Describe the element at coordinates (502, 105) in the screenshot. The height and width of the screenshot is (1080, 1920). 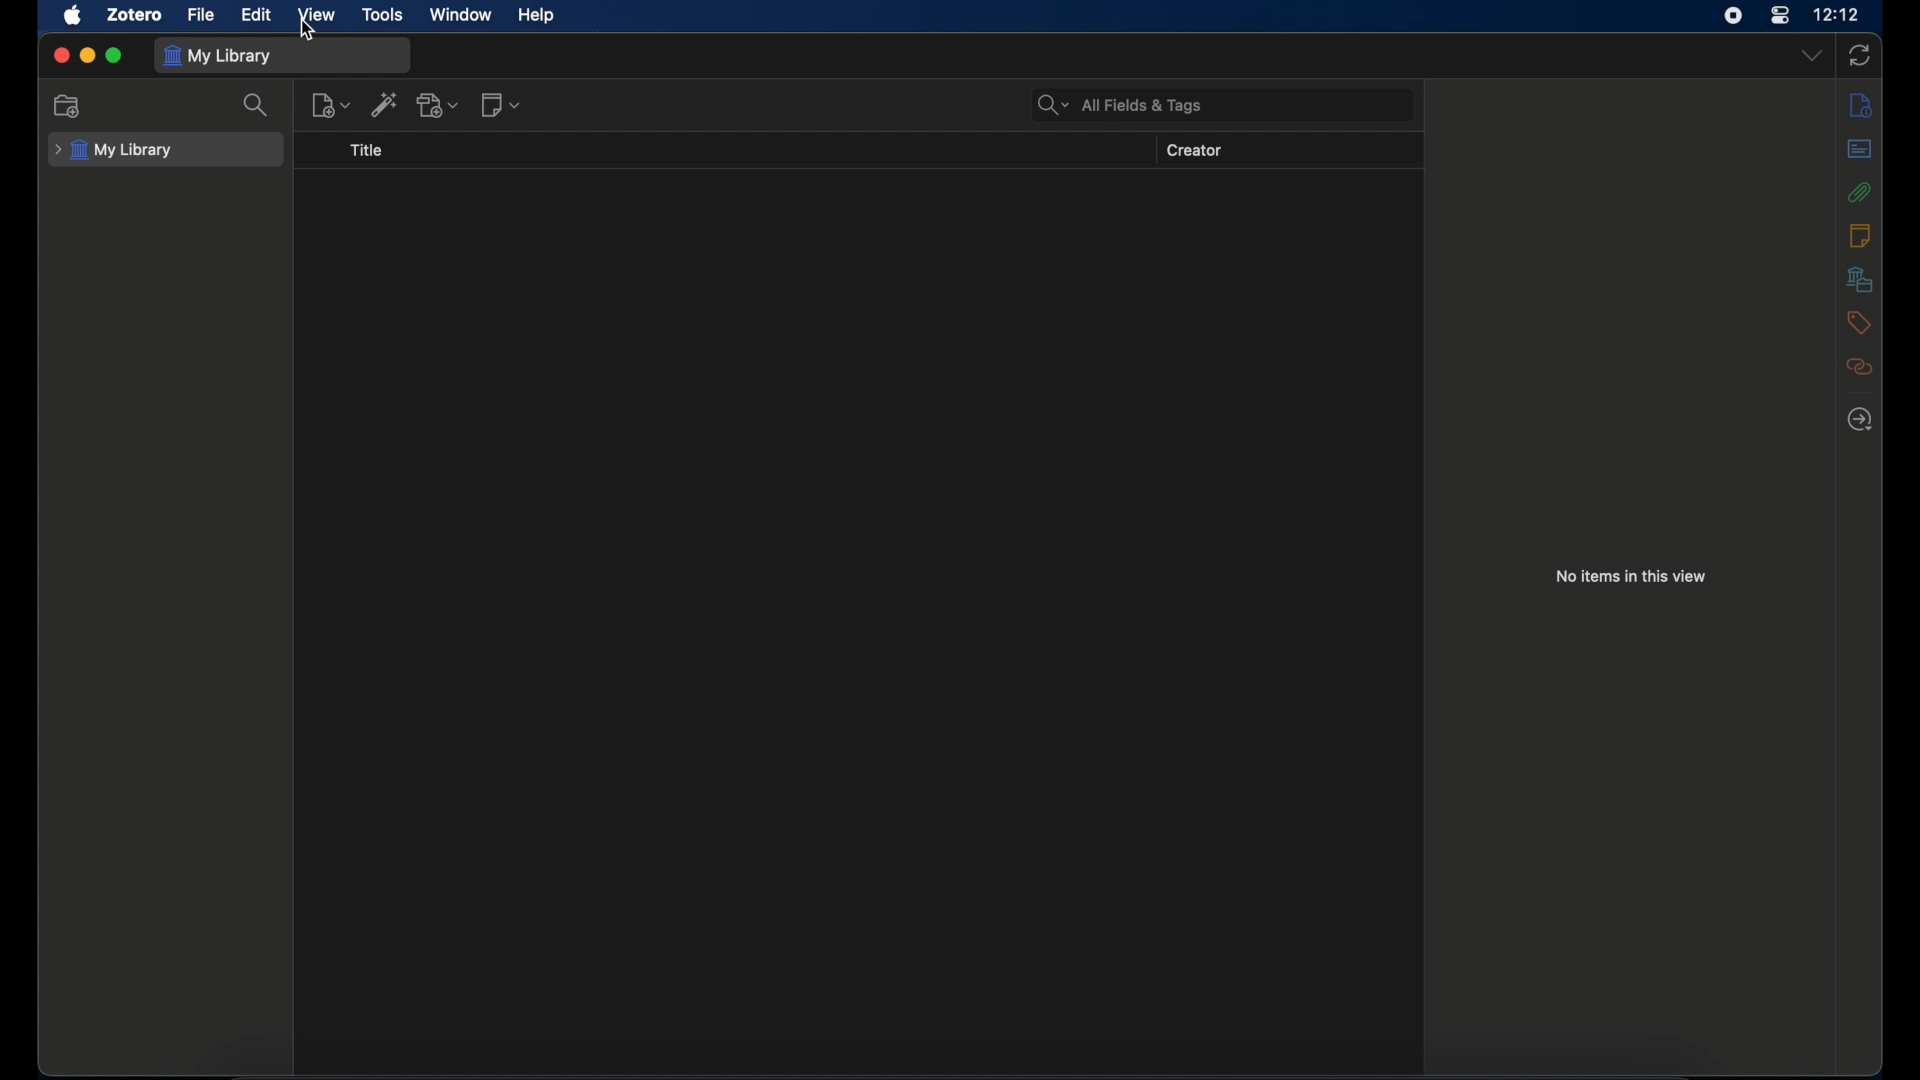
I see `new notes` at that location.